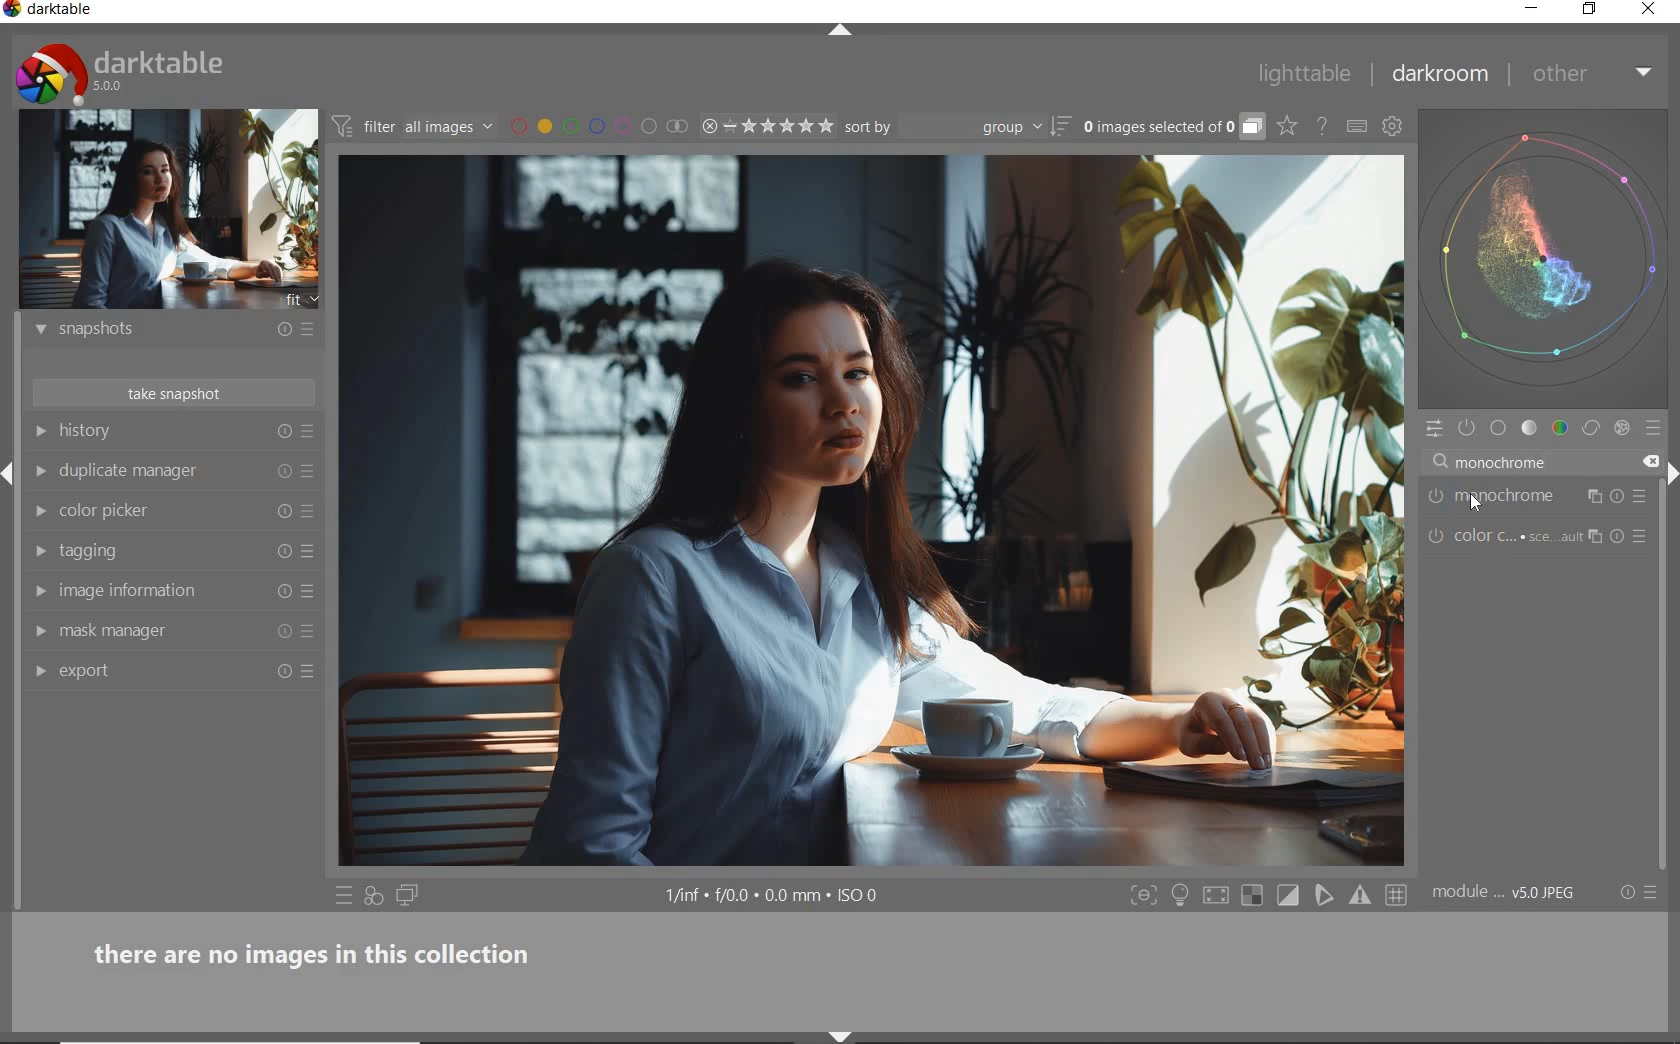  What do you see at coordinates (1500, 461) in the screenshot?
I see `input value` at bounding box center [1500, 461].